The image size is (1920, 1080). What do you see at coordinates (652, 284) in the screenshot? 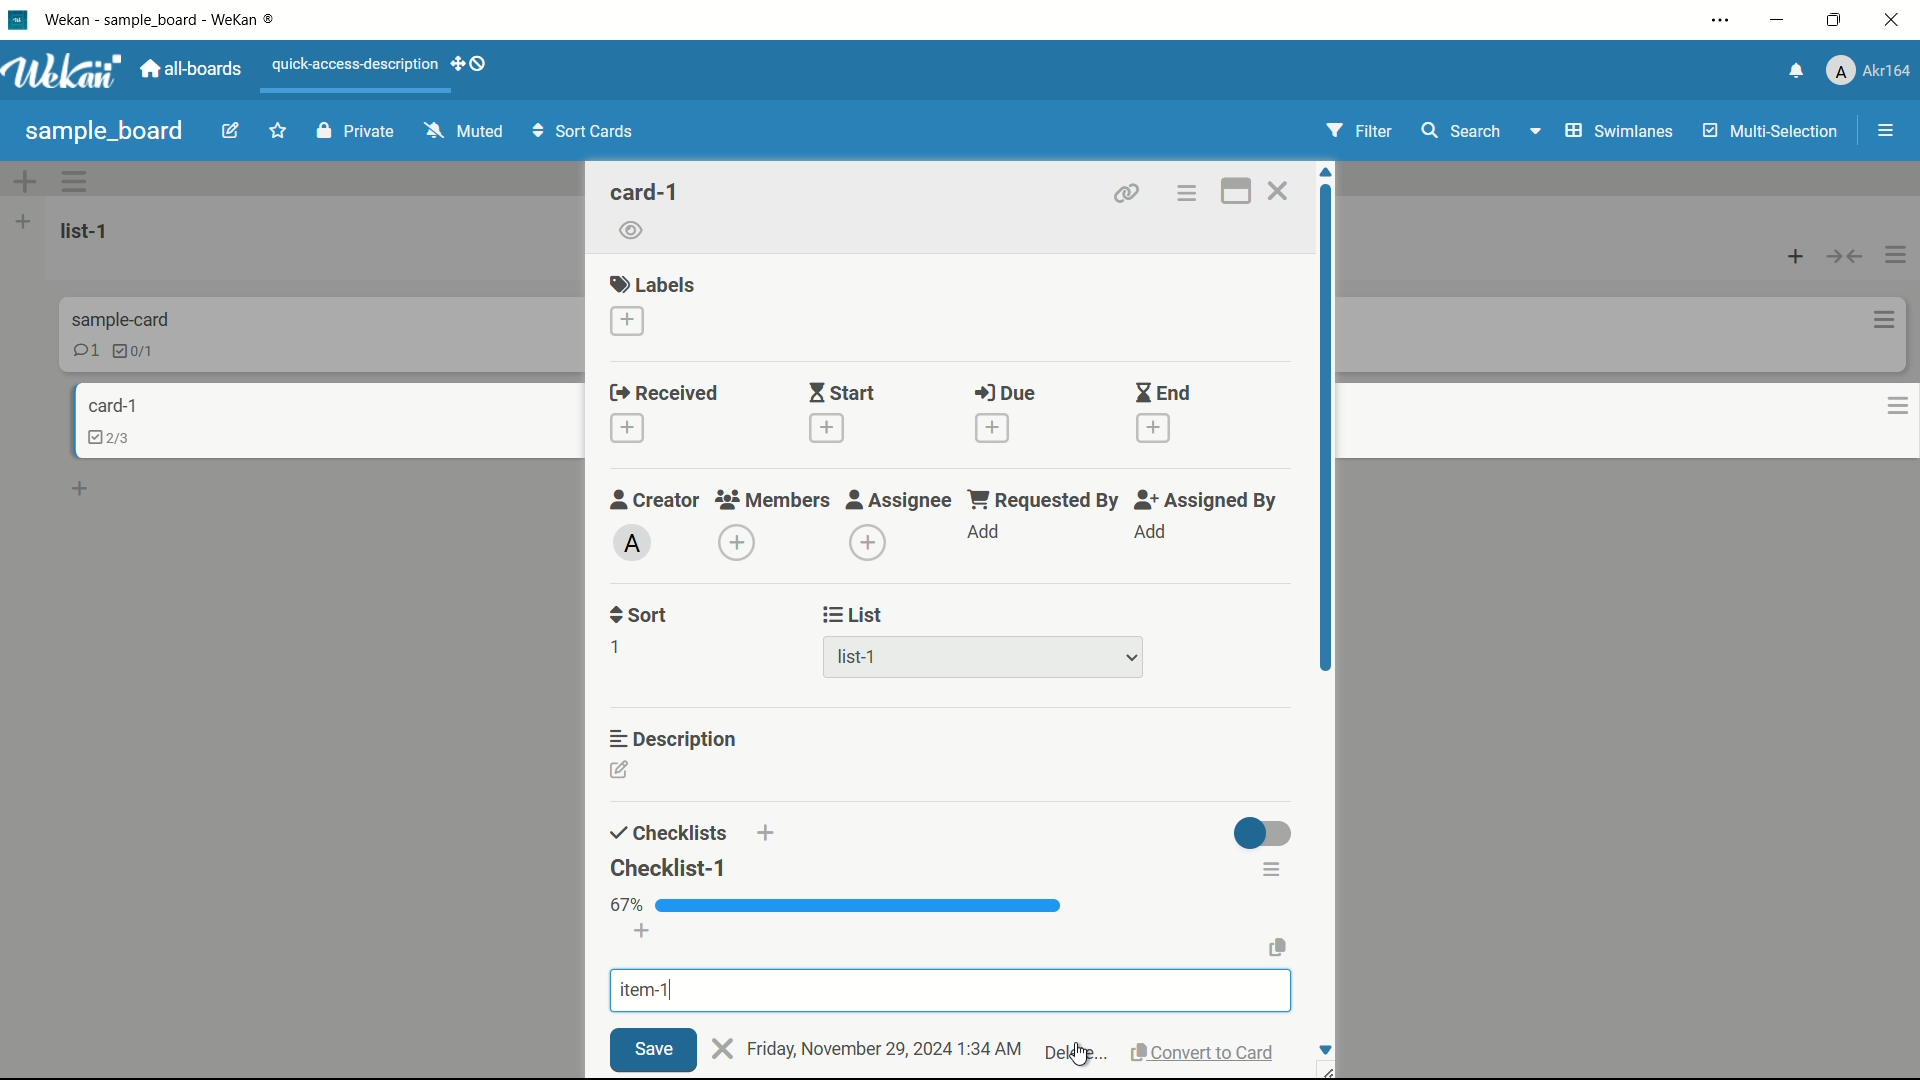
I see `labels` at bounding box center [652, 284].